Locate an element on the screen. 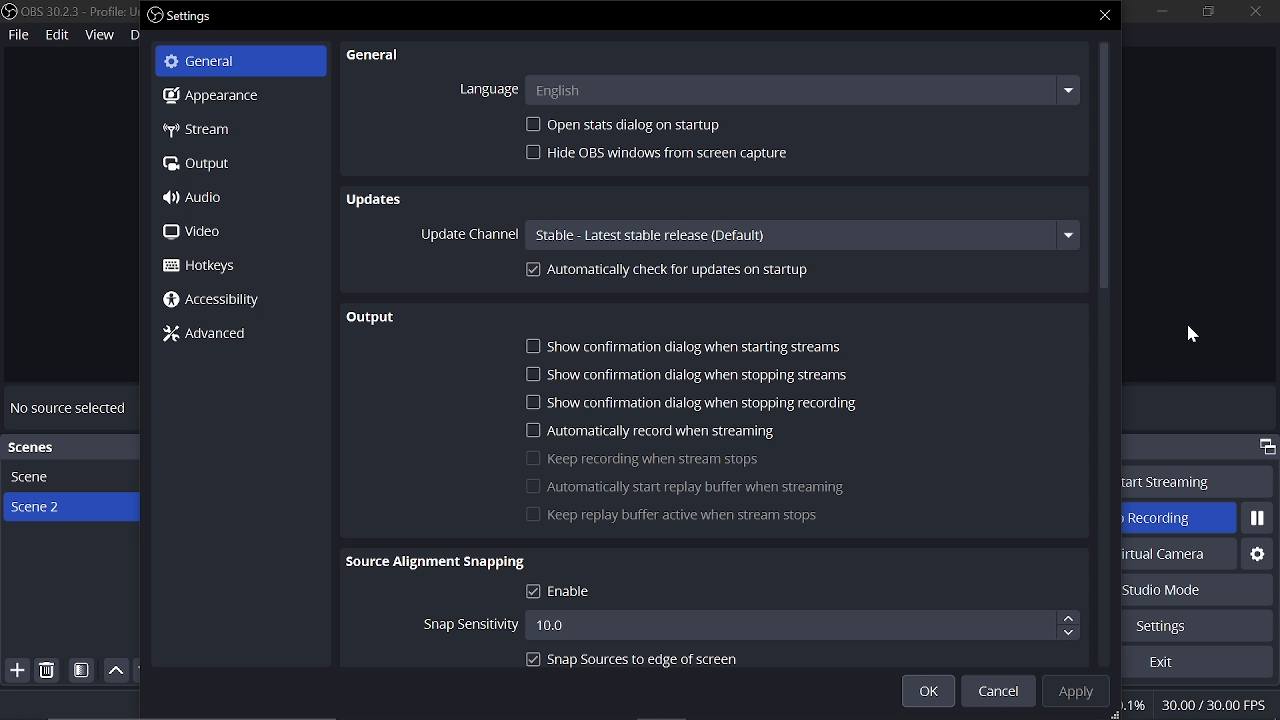 This screenshot has width=1280, height=720. show confirmation dialog when starting streams is located at coordinates (696, 345).